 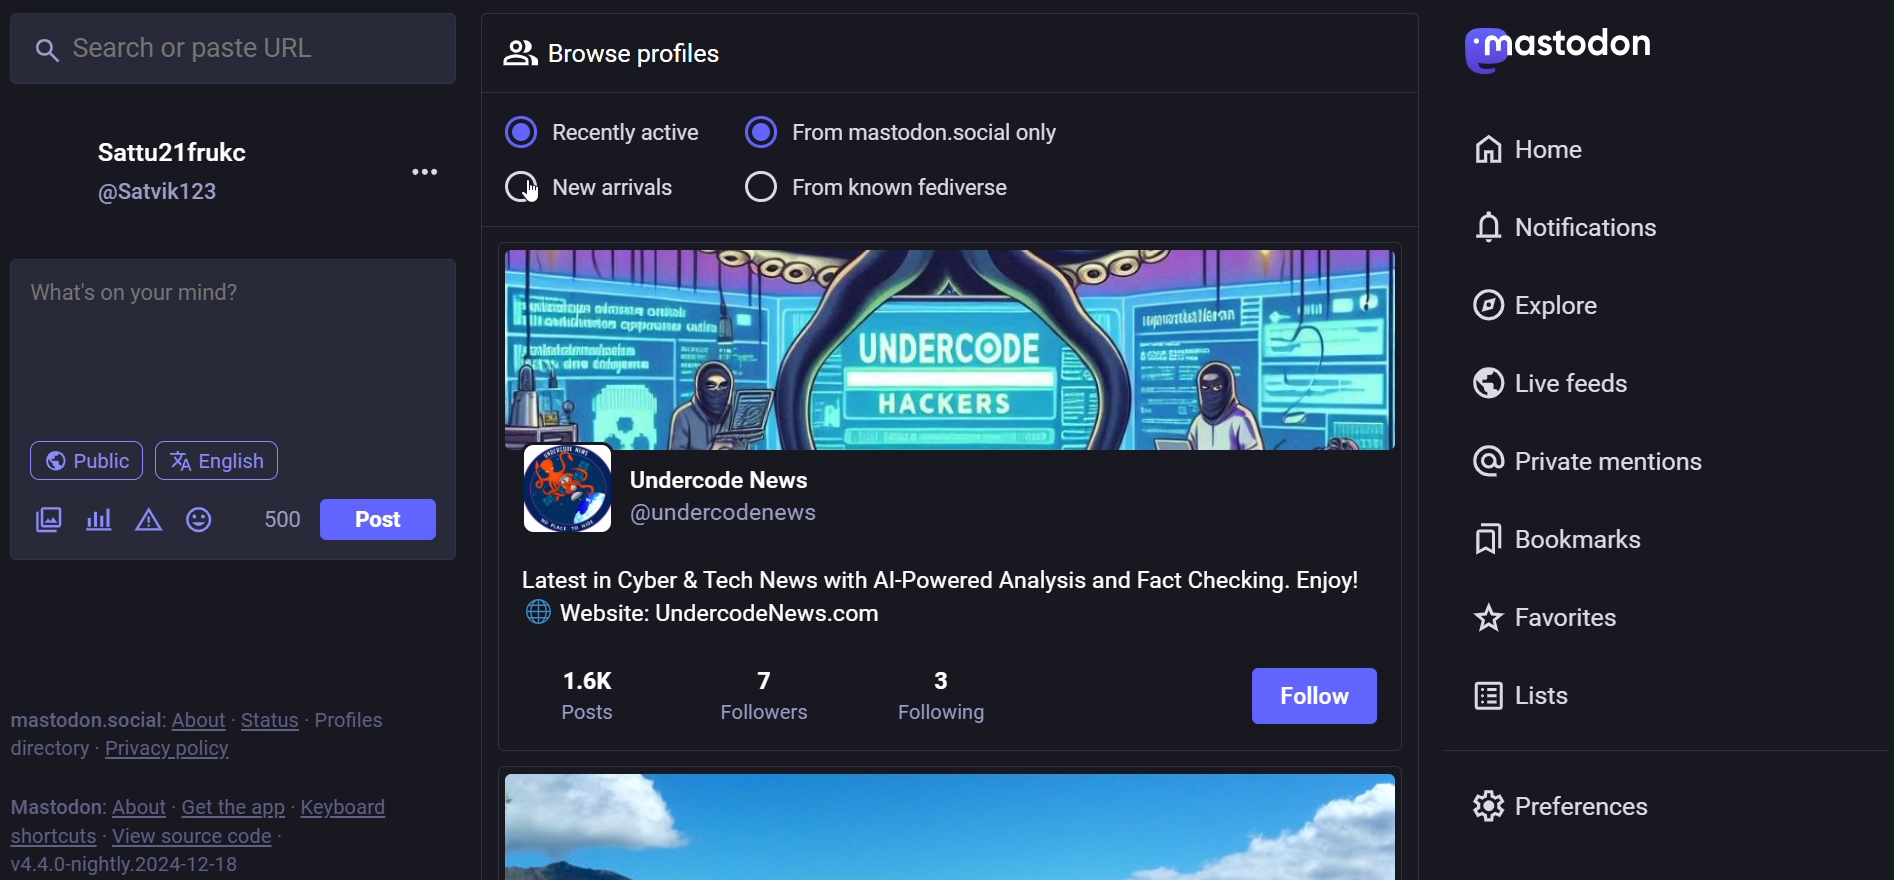 I want to click on about, so click(x=140, y=806).